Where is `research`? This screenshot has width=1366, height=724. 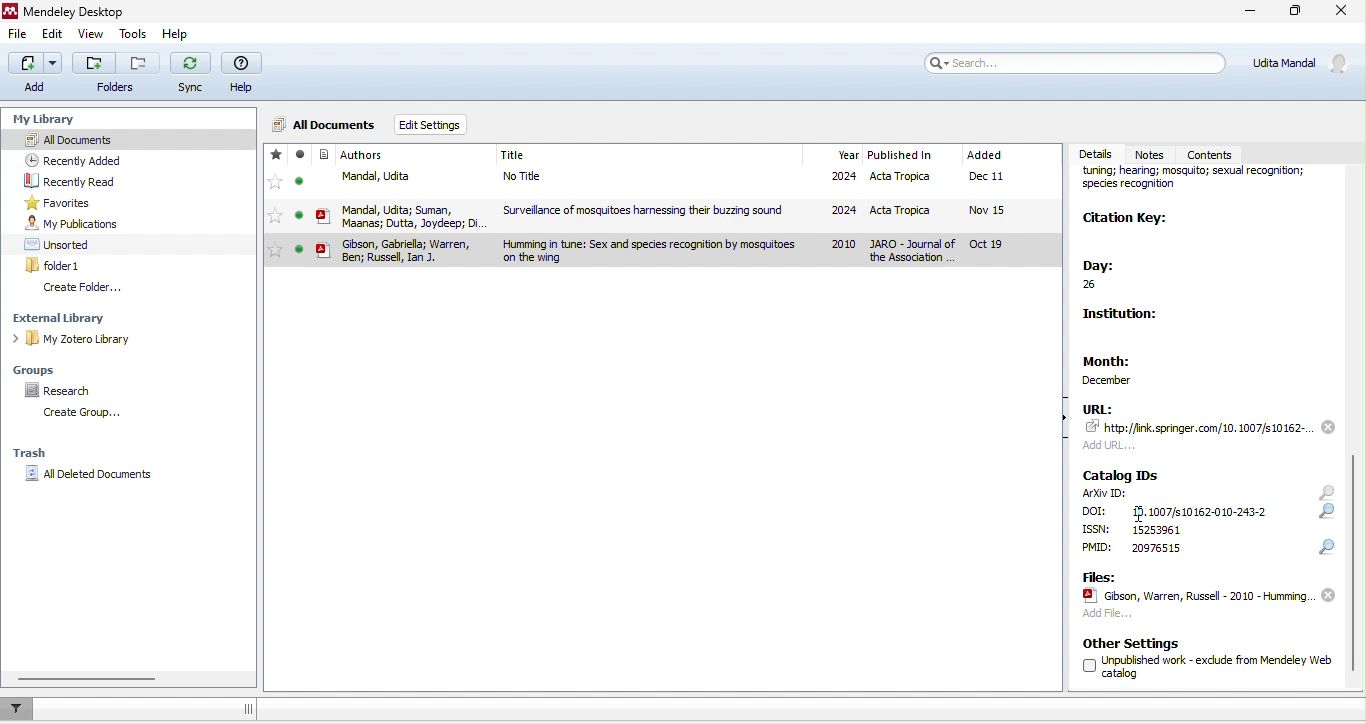 research is located at coordinates (63, 391).